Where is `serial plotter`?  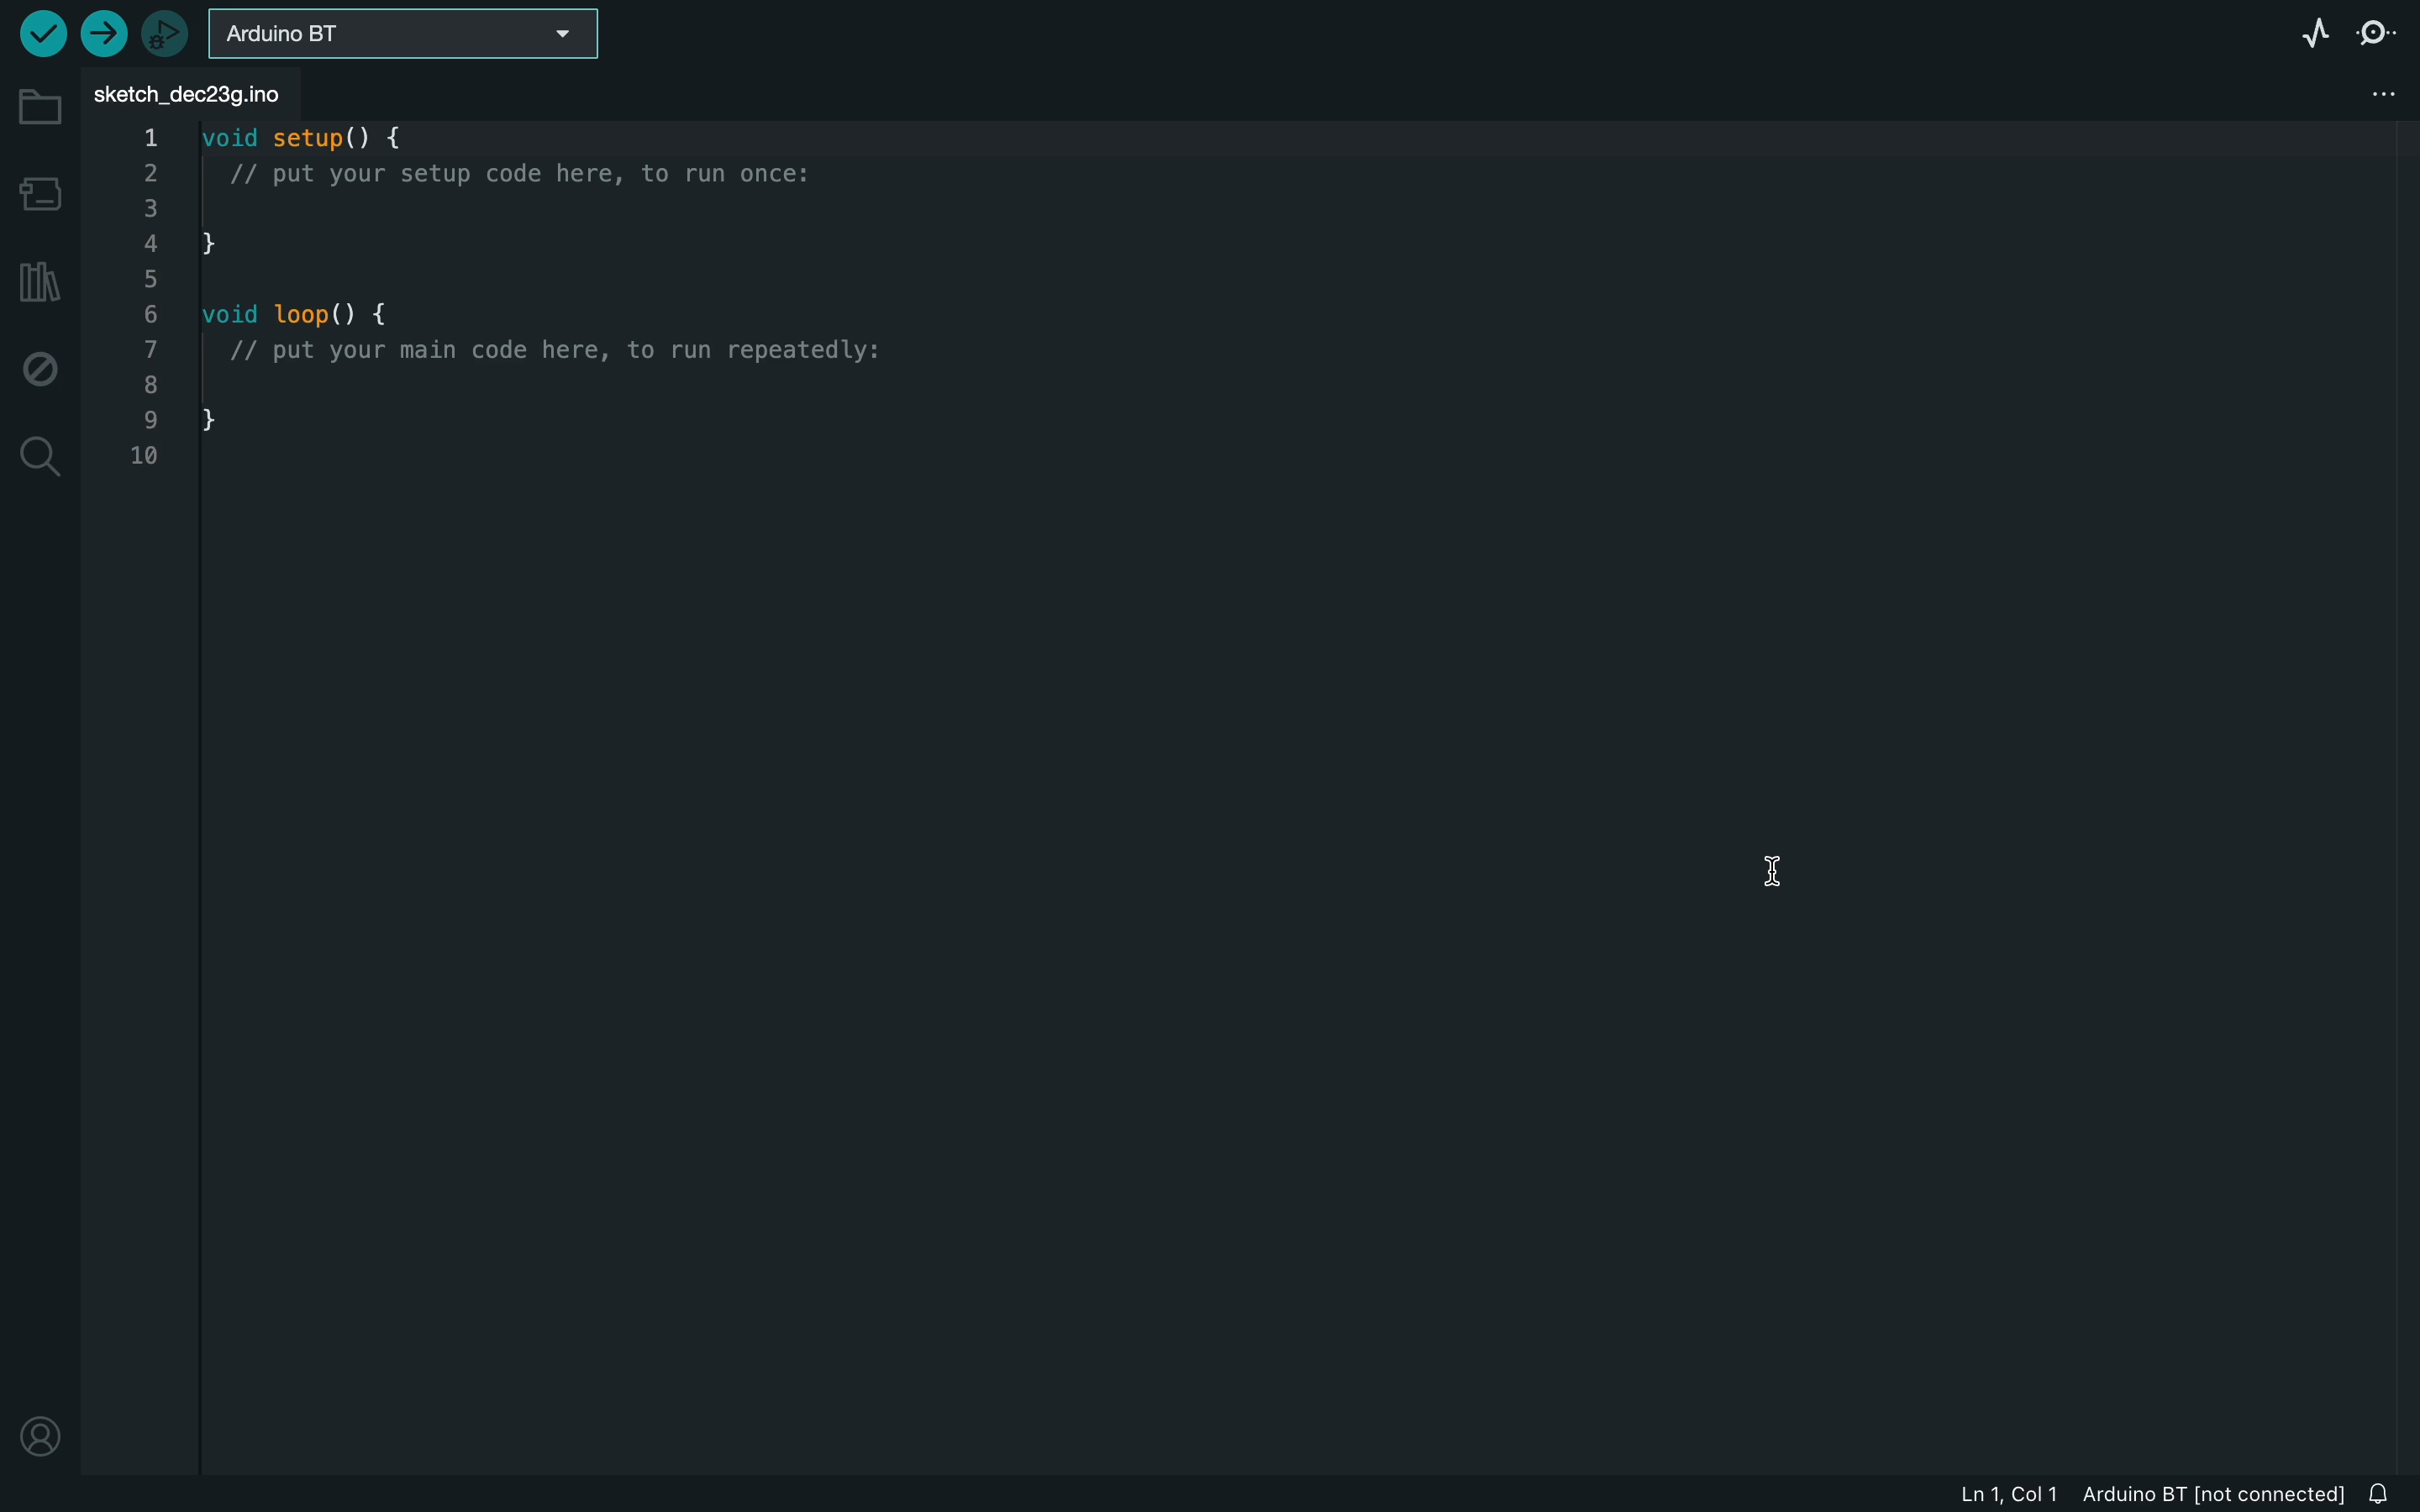 serial plotter is located at coordinates (2304, 31).